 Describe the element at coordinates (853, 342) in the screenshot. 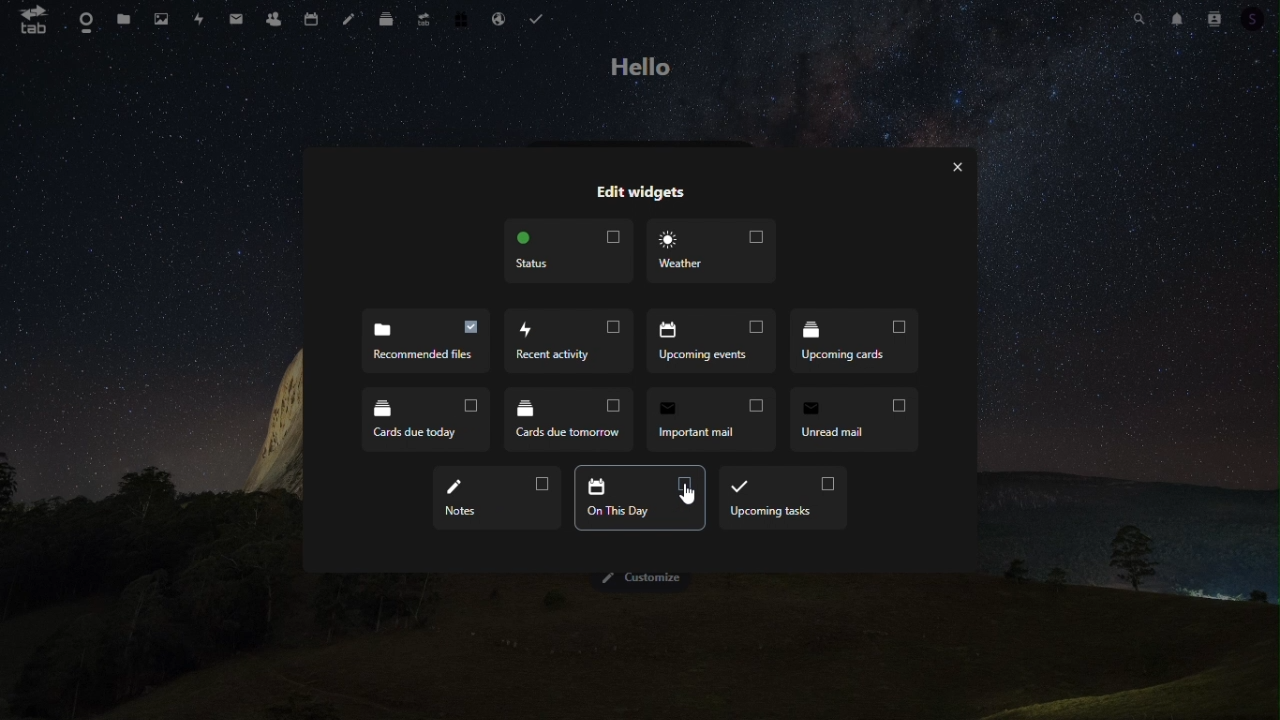

I see `cards due today` at that location.